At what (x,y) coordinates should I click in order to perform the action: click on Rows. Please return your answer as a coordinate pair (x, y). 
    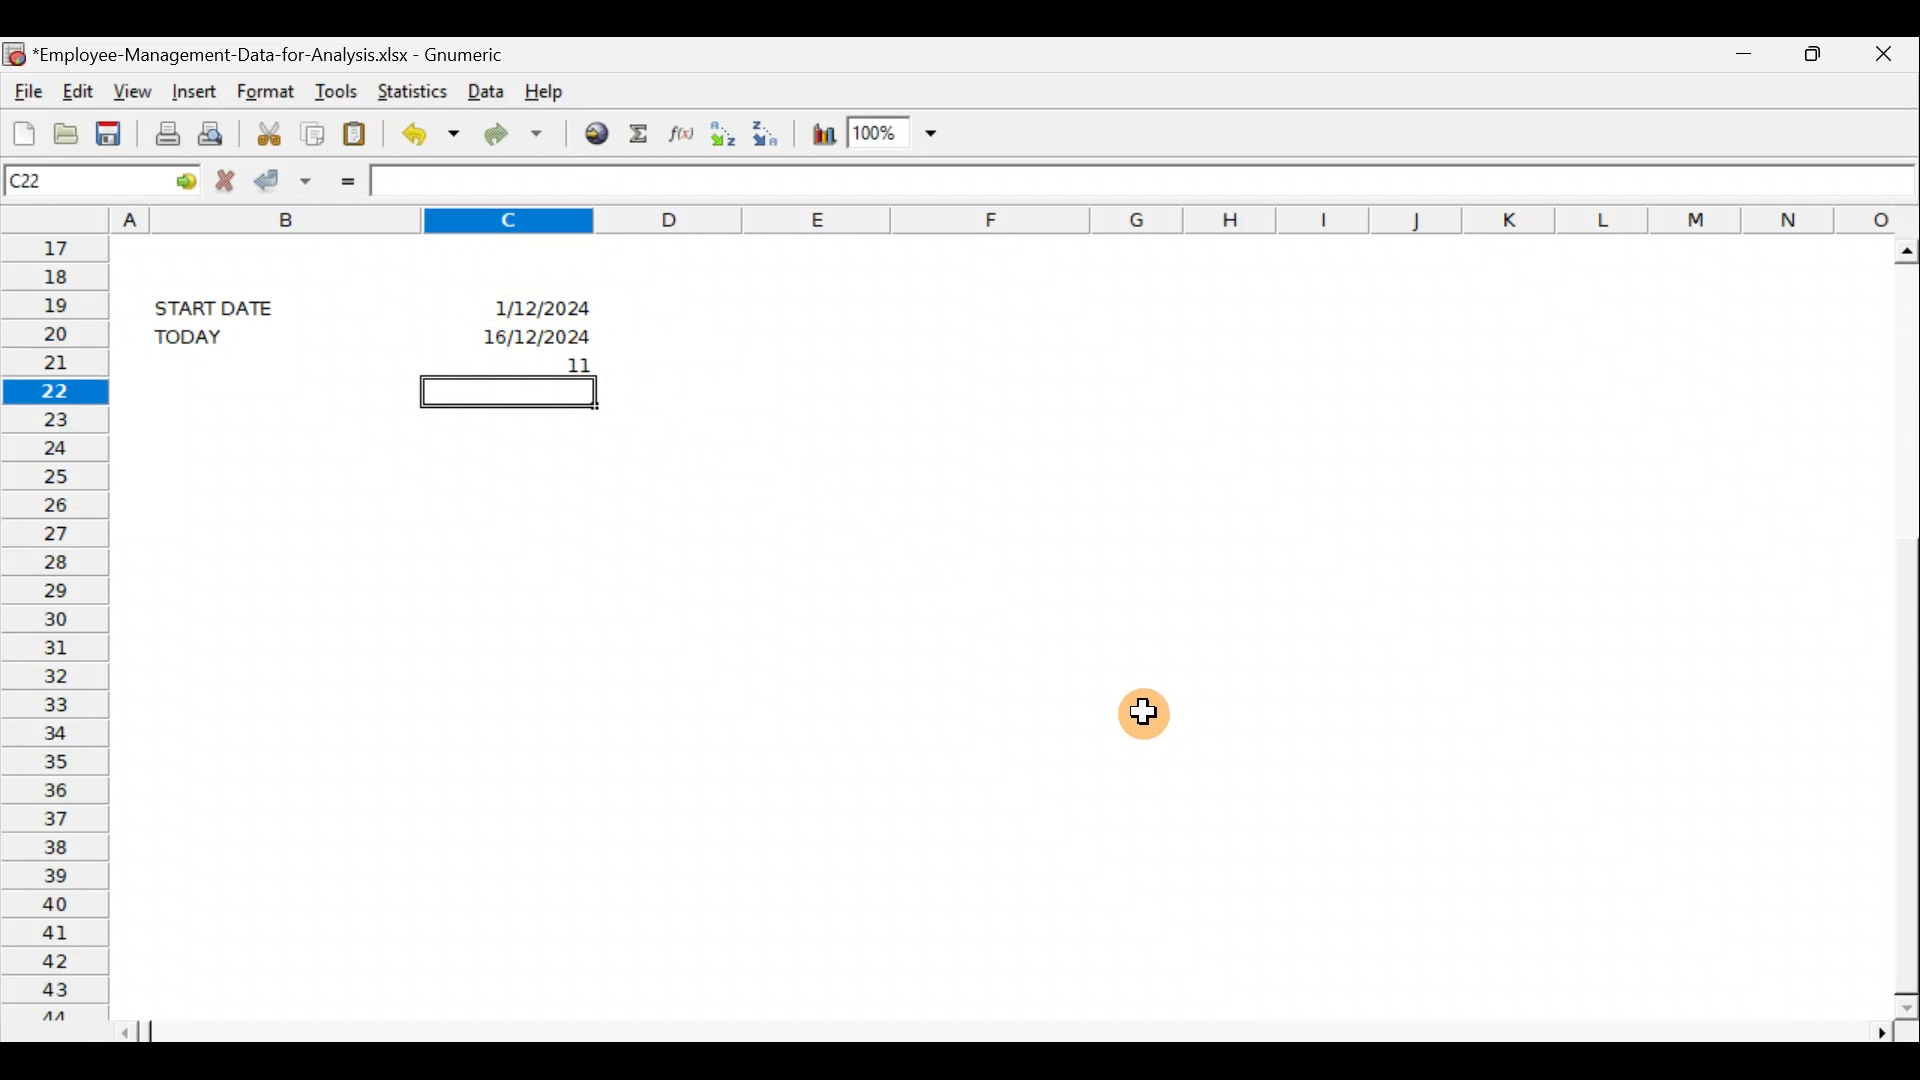
    Looking at the image, I should click on (52, 625).